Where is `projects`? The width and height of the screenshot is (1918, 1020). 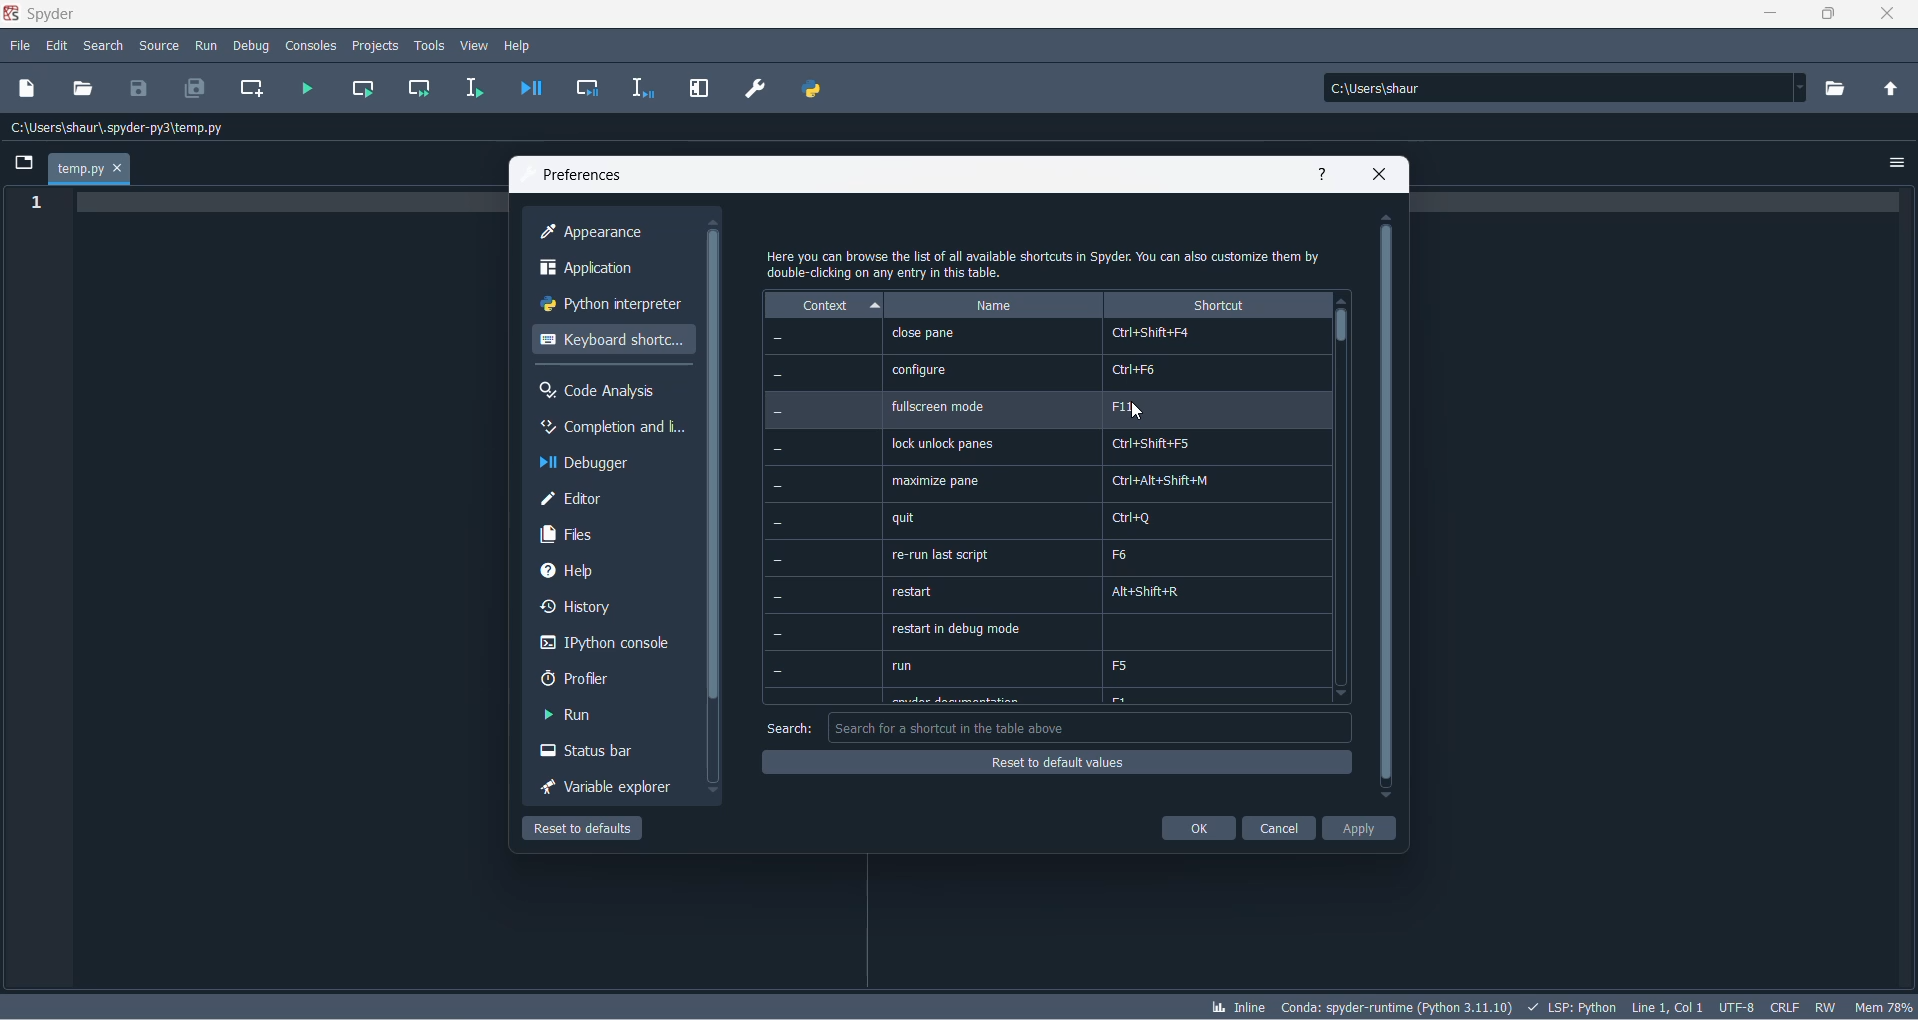 projects is located at coordinates (376, 44).